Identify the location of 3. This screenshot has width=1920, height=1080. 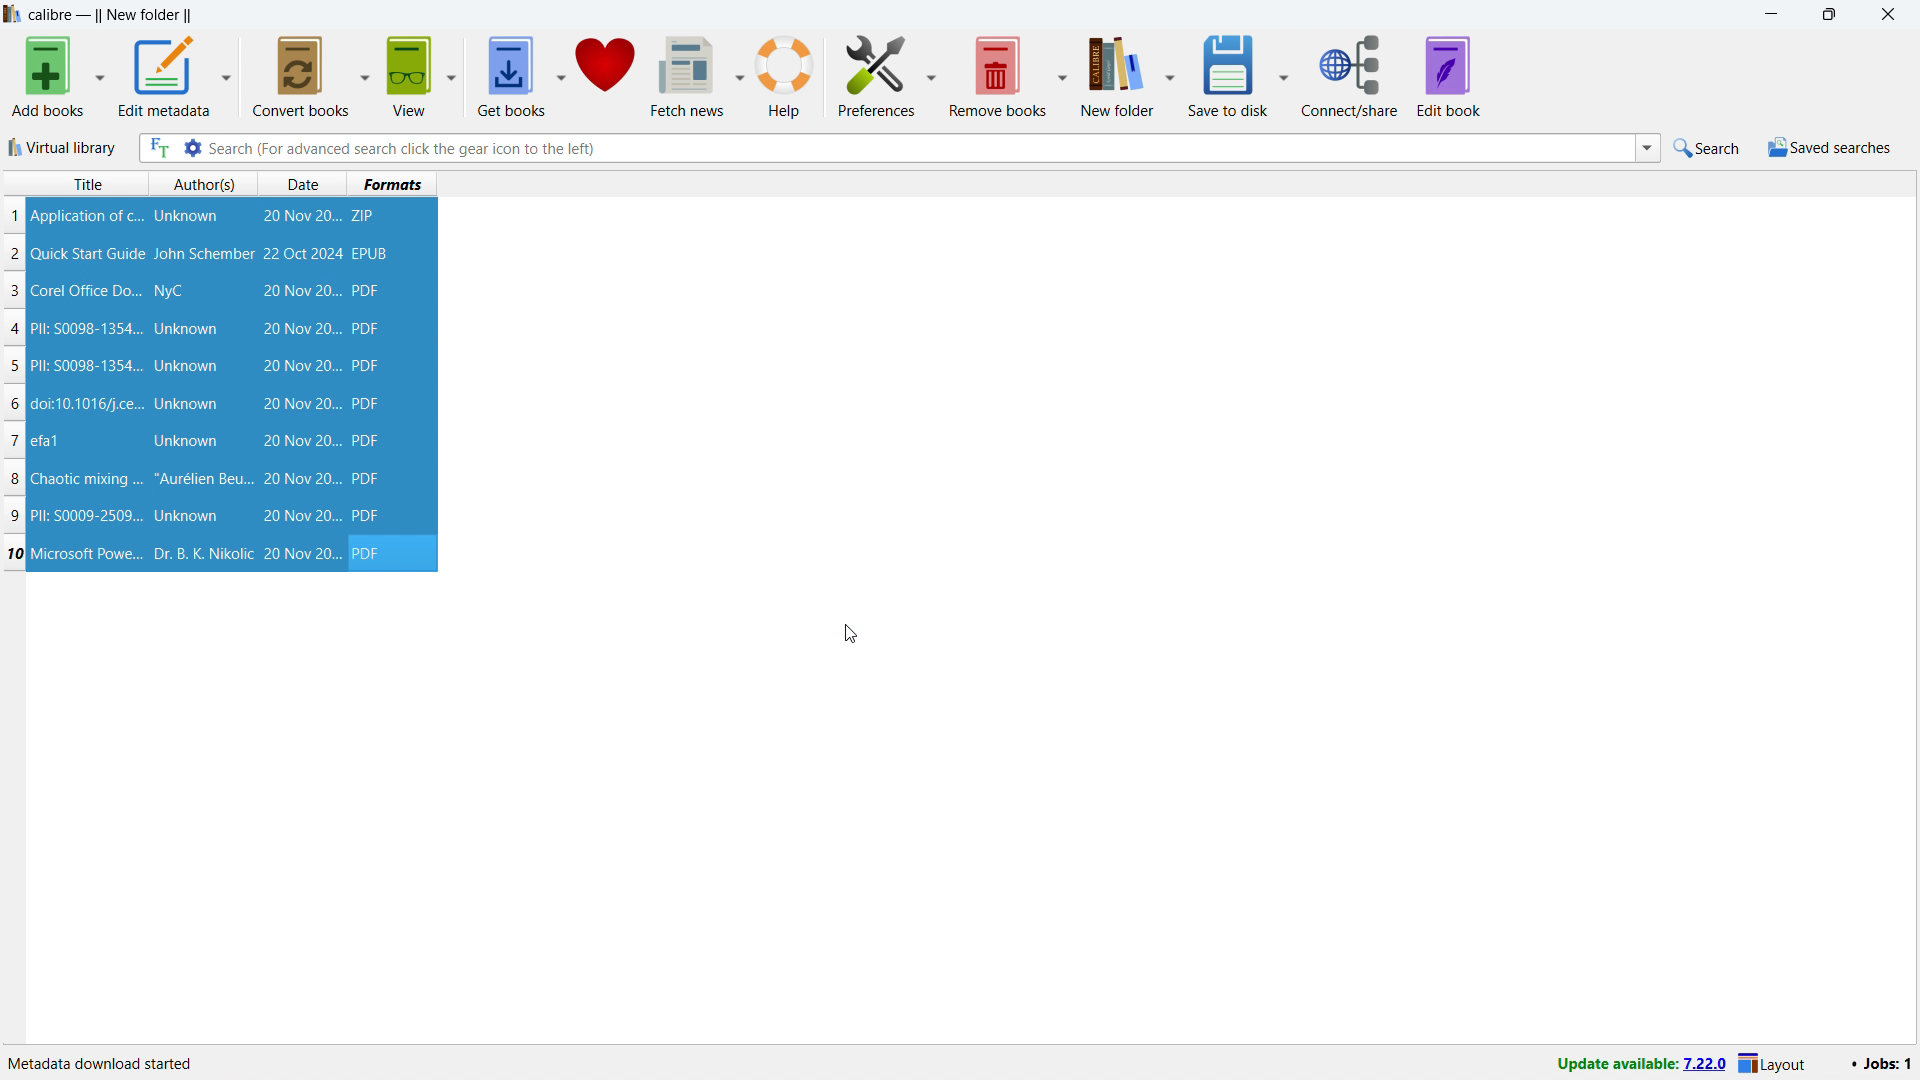
(14, 291).